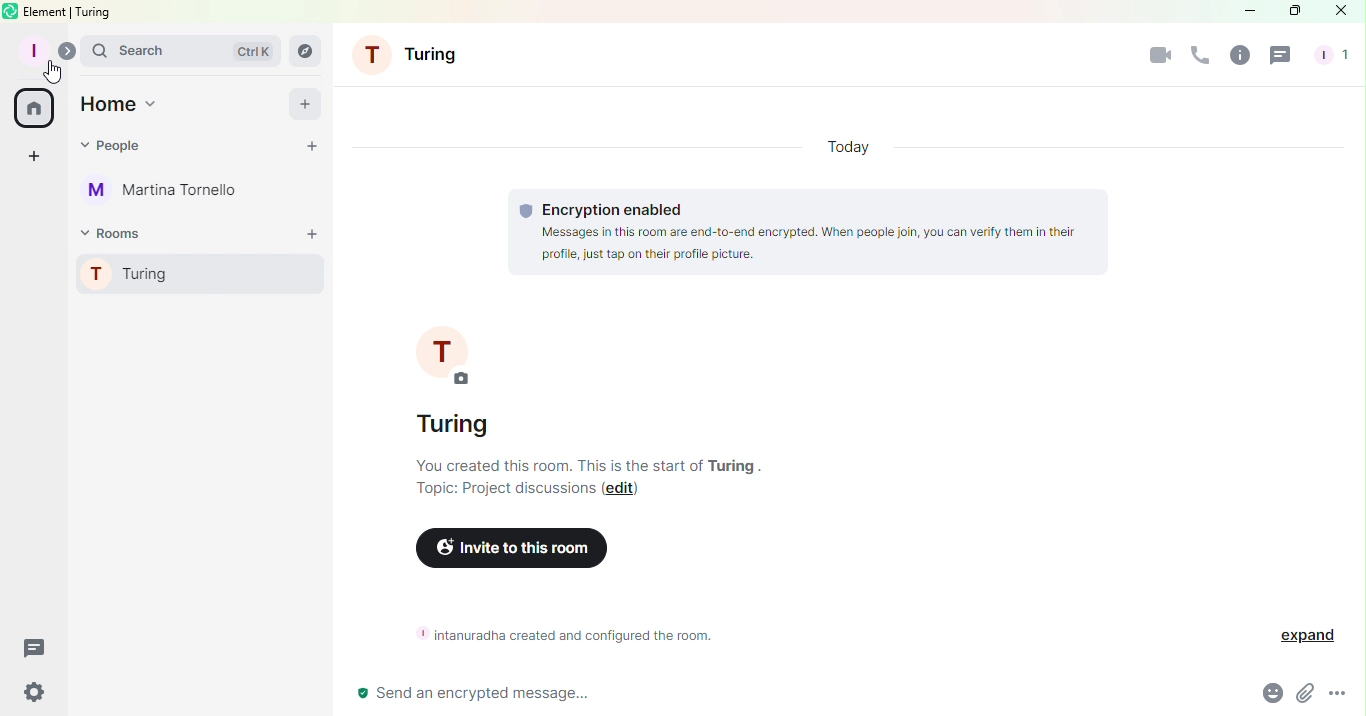 The image size is (1366, 716). What do you see at coordinates (309, 51) in the screenshot?
I see `Search rooms` at bounding box center [309, 51].